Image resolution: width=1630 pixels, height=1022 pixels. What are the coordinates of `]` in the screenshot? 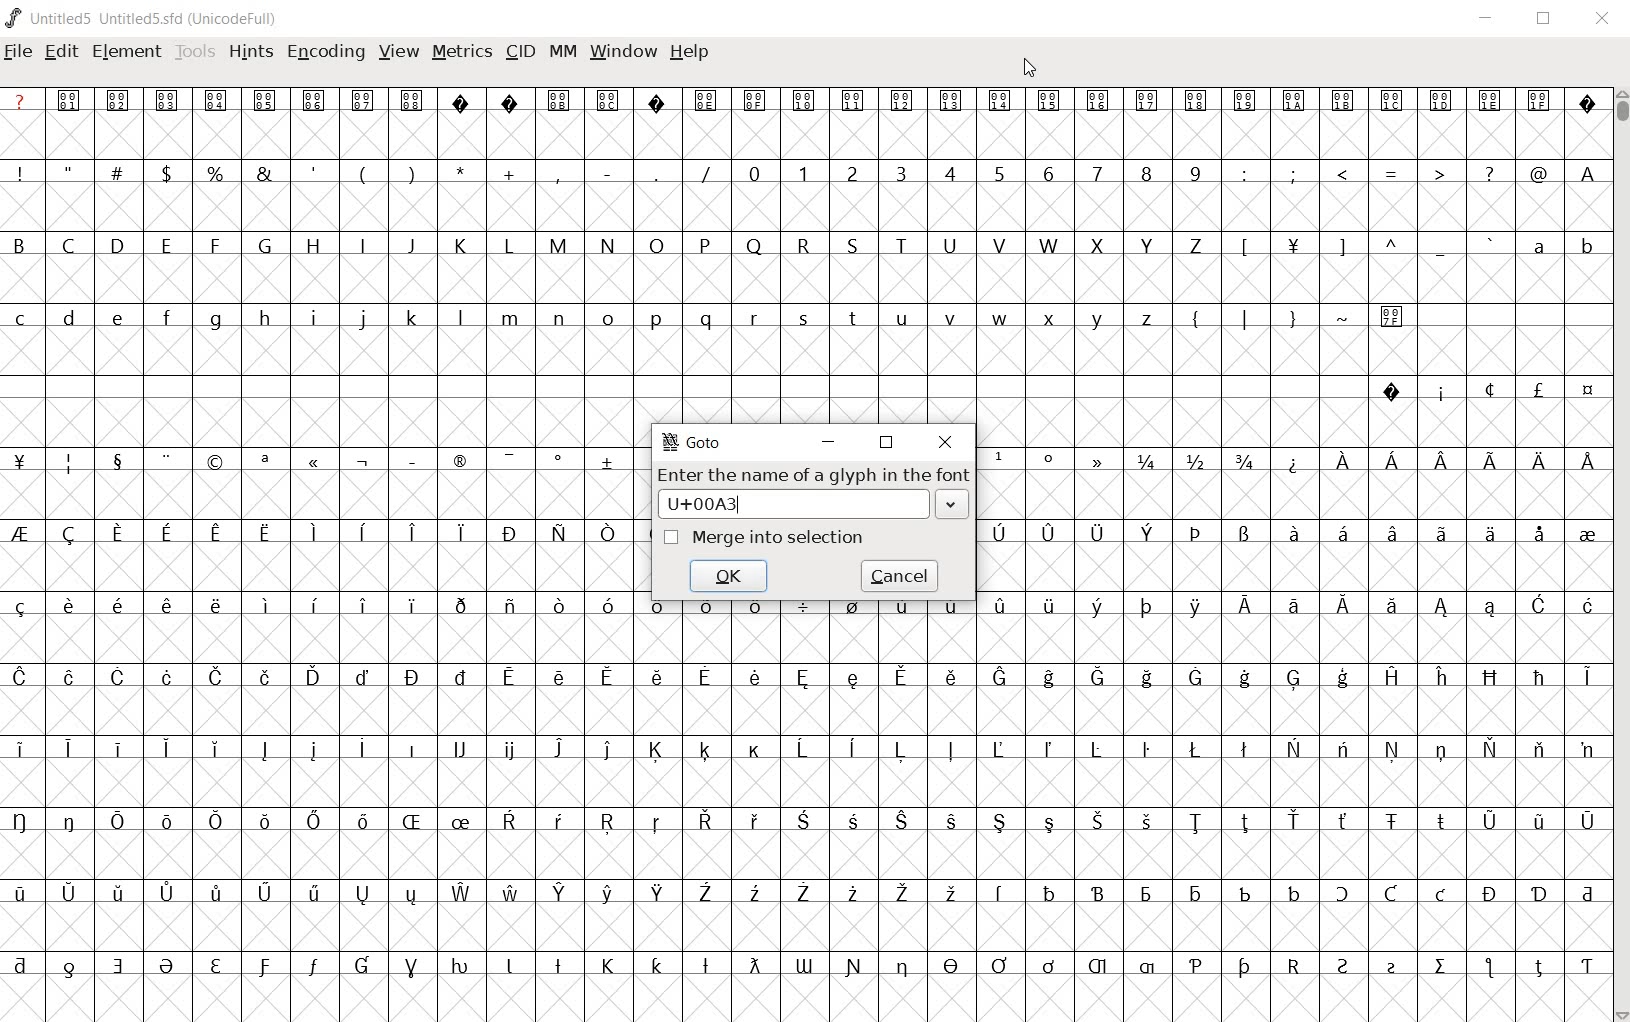 It's located at (1343, 245).